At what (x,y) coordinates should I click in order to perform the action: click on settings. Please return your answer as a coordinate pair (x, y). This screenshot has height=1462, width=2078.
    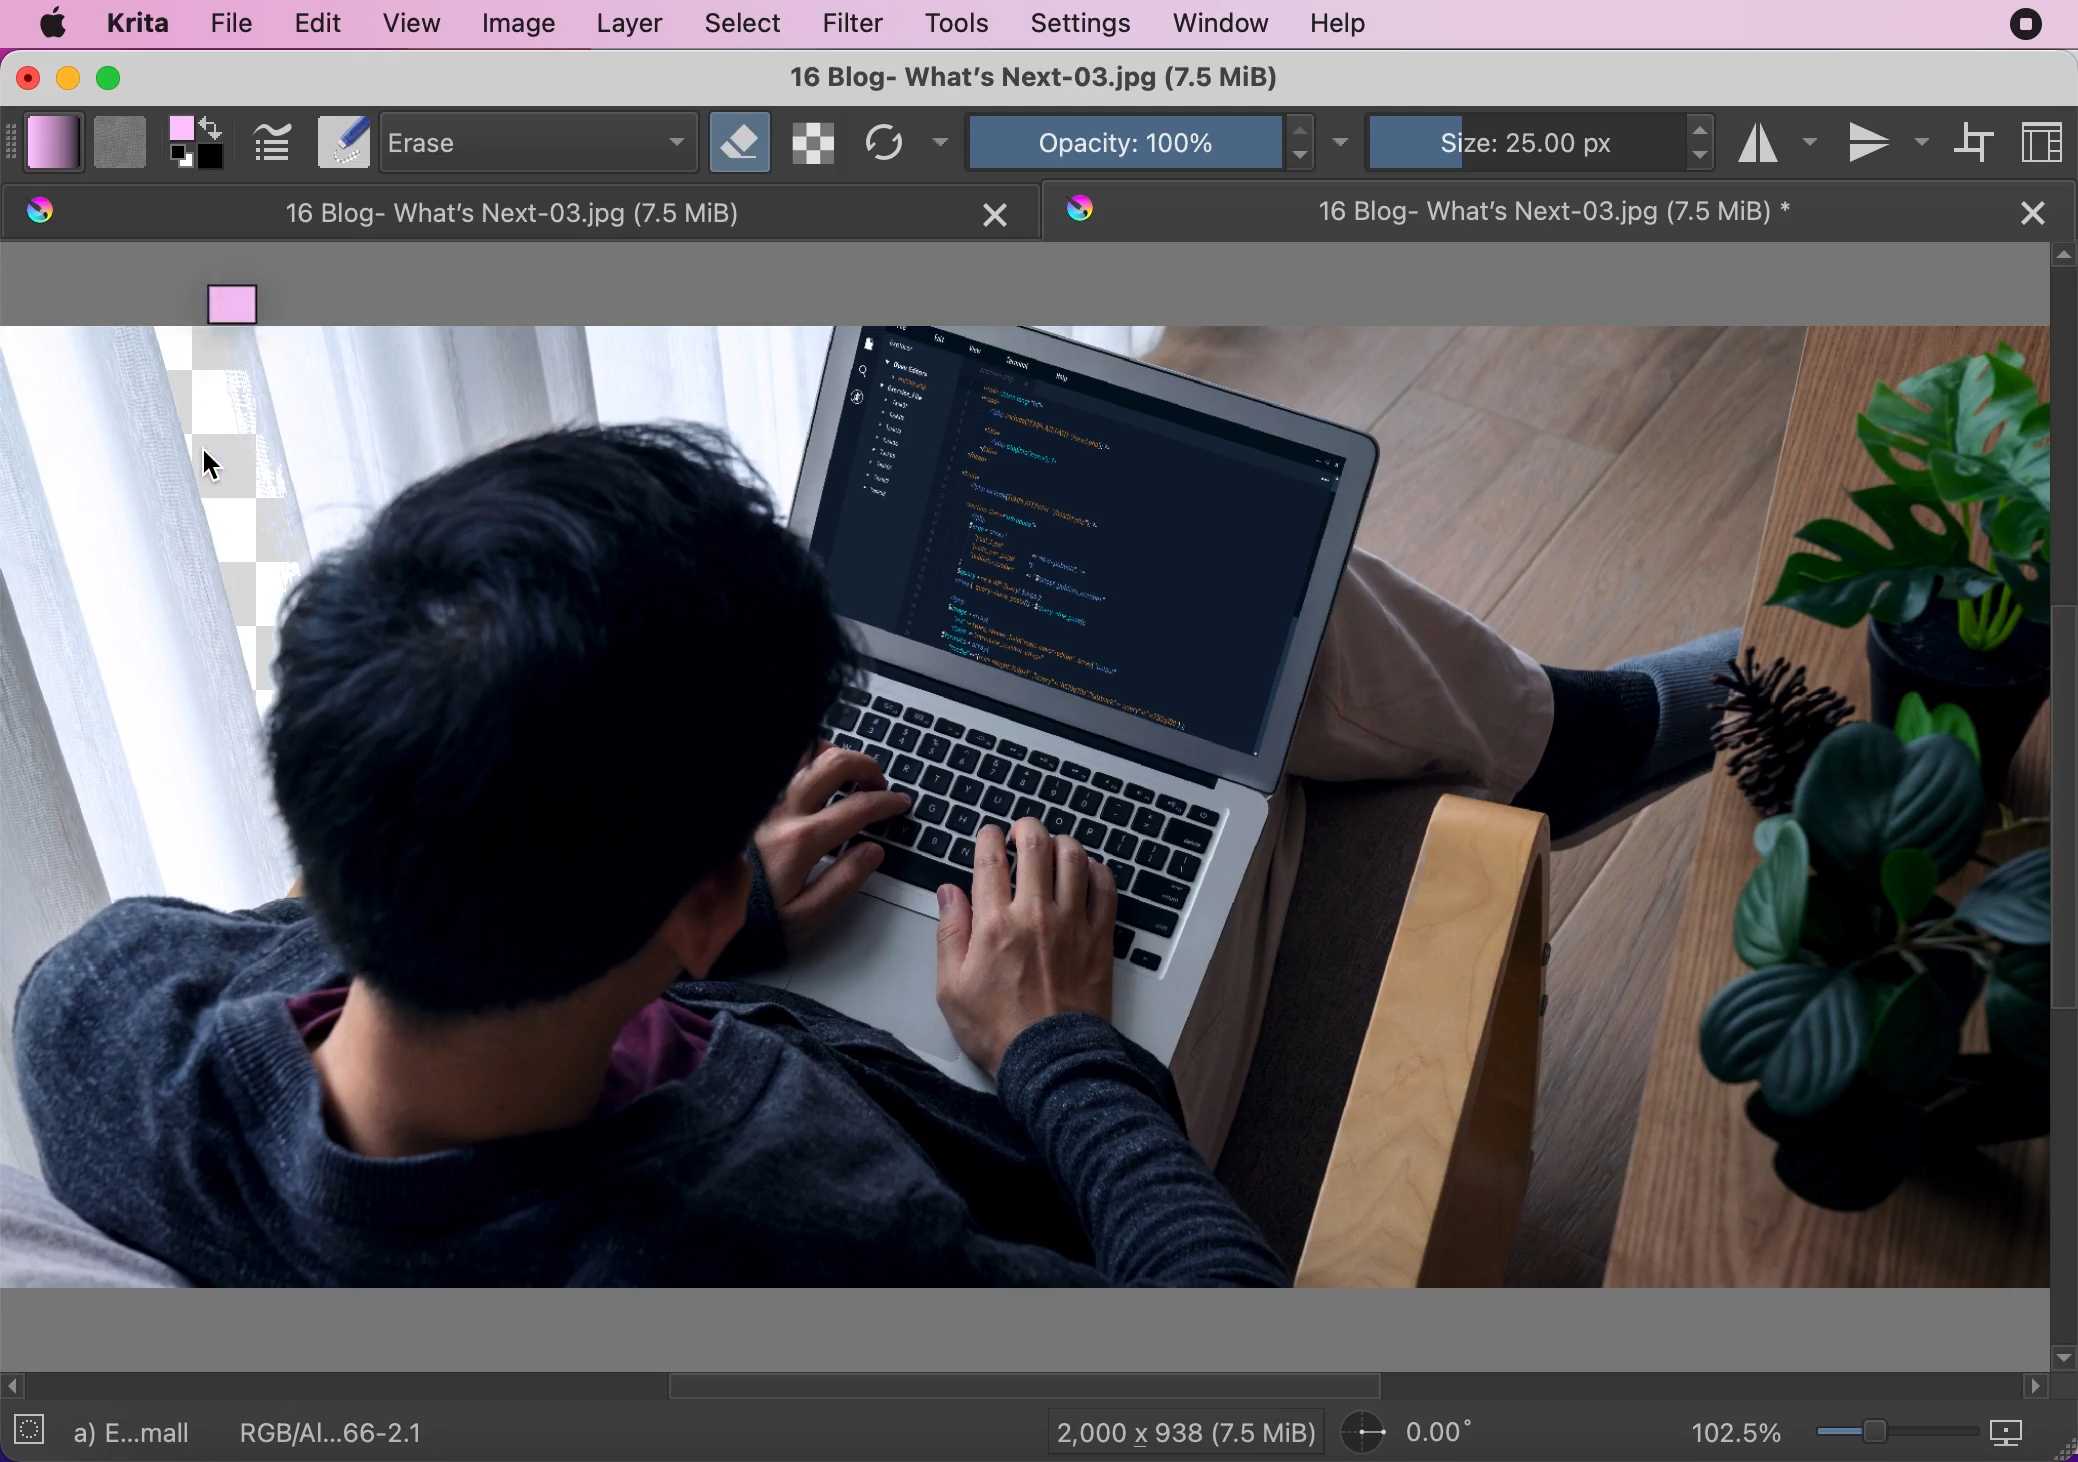
    Looking at the image, I should click on (1081, 23).